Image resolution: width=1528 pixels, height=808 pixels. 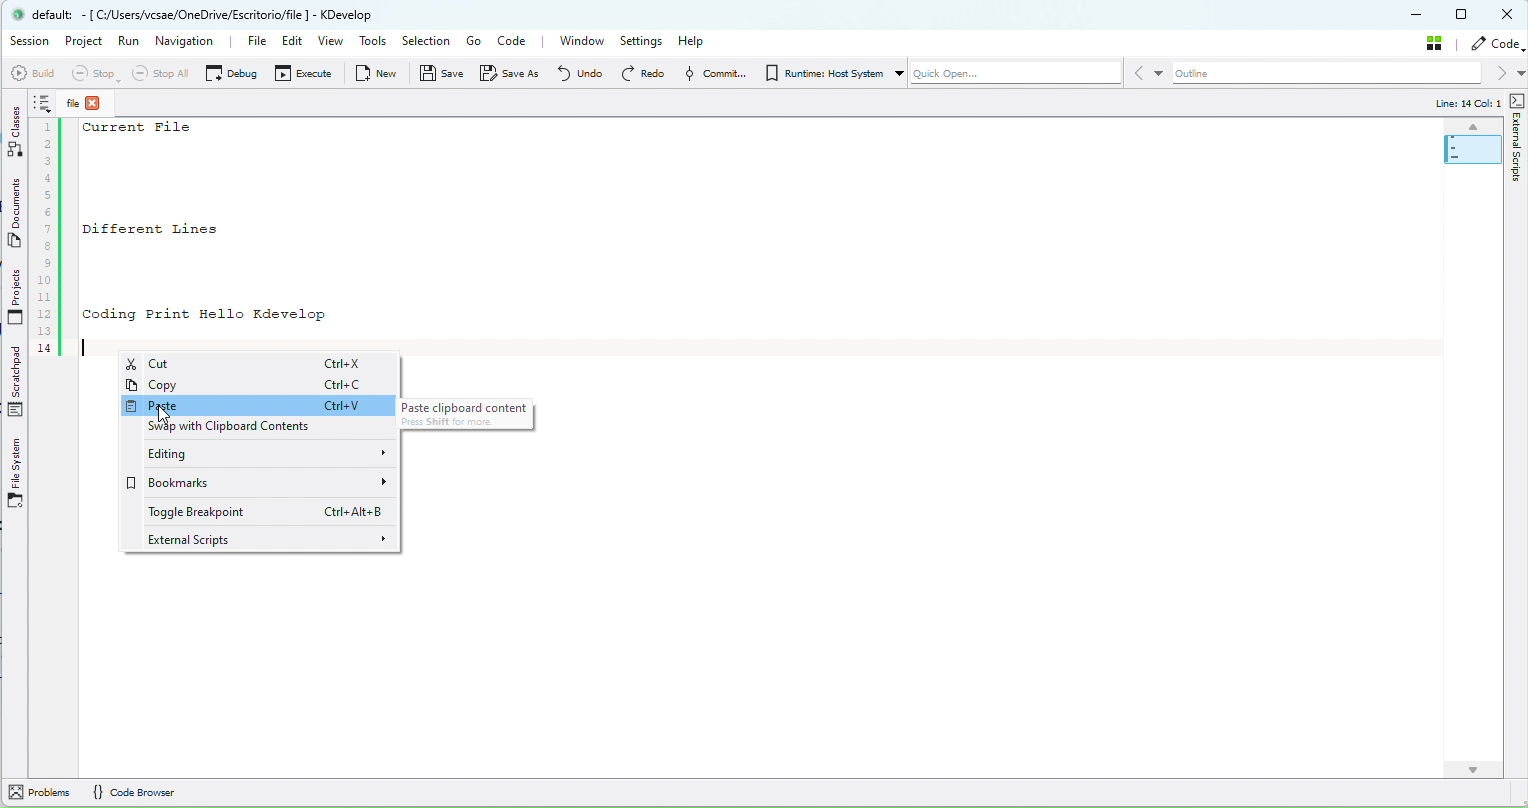 What do you see at coordinates (142, 129) in the screenshot?
I see `Current File` at bounding box center [142, 129].